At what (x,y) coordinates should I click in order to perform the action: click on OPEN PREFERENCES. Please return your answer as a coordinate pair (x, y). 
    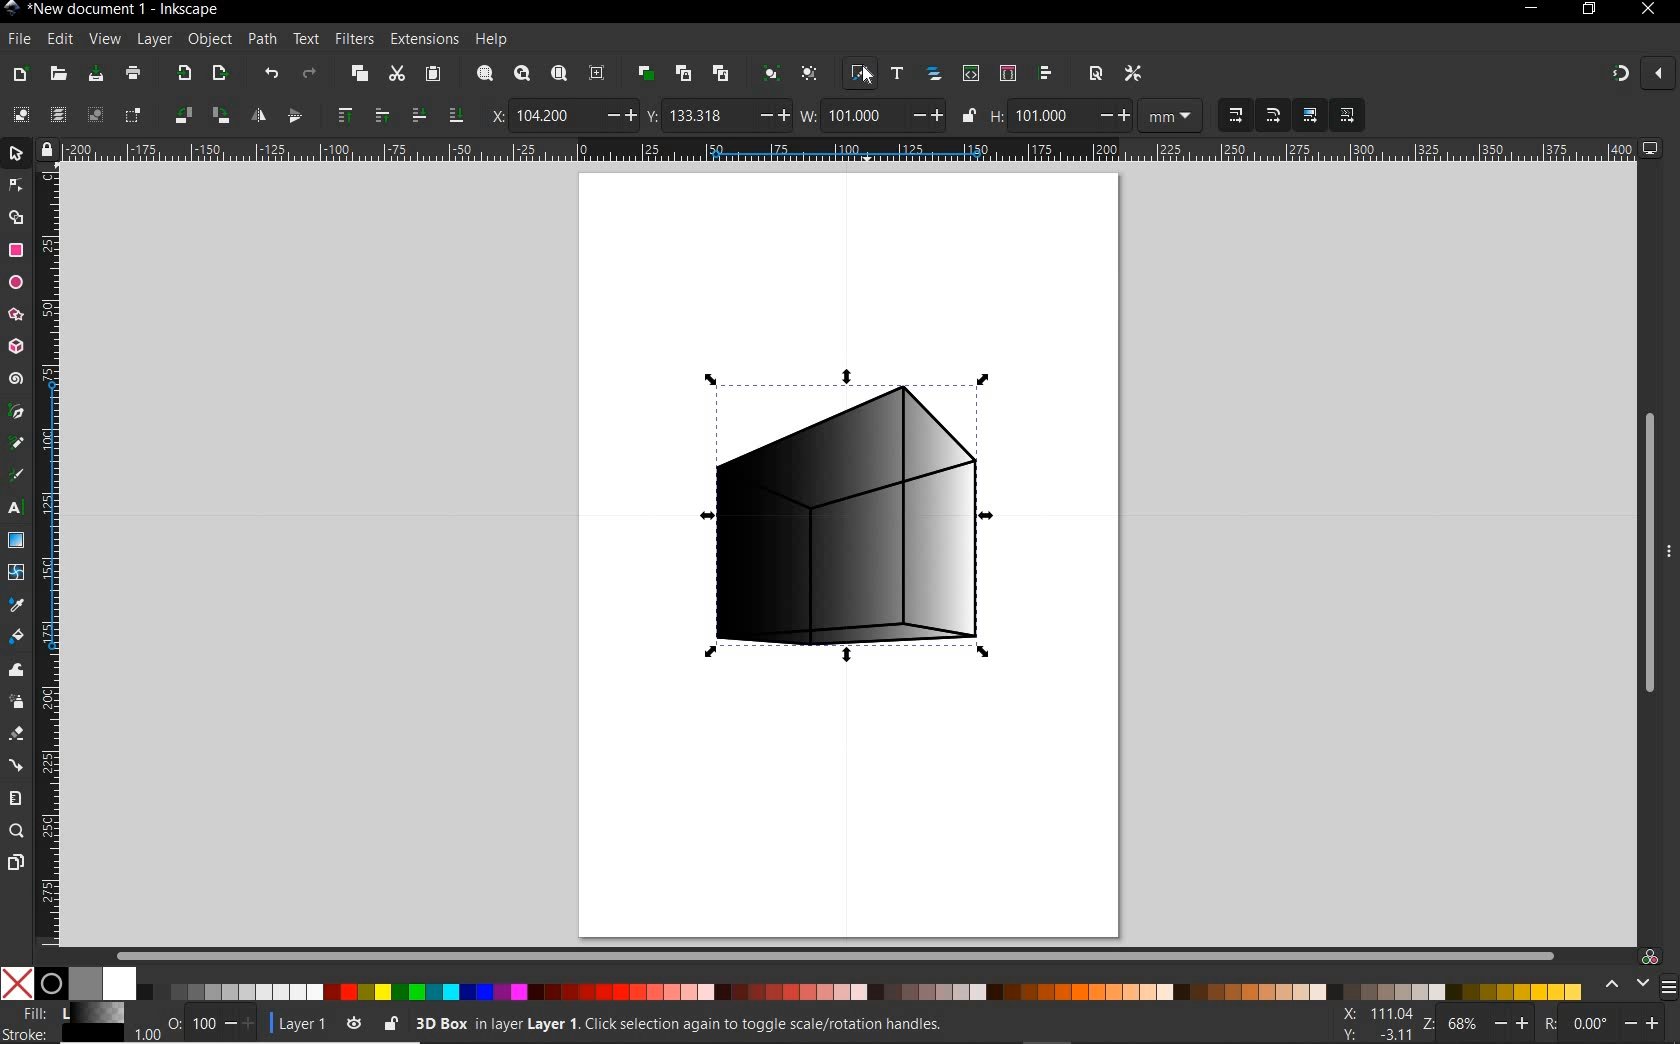
    Looking at the image, I should click on (1134, 71).